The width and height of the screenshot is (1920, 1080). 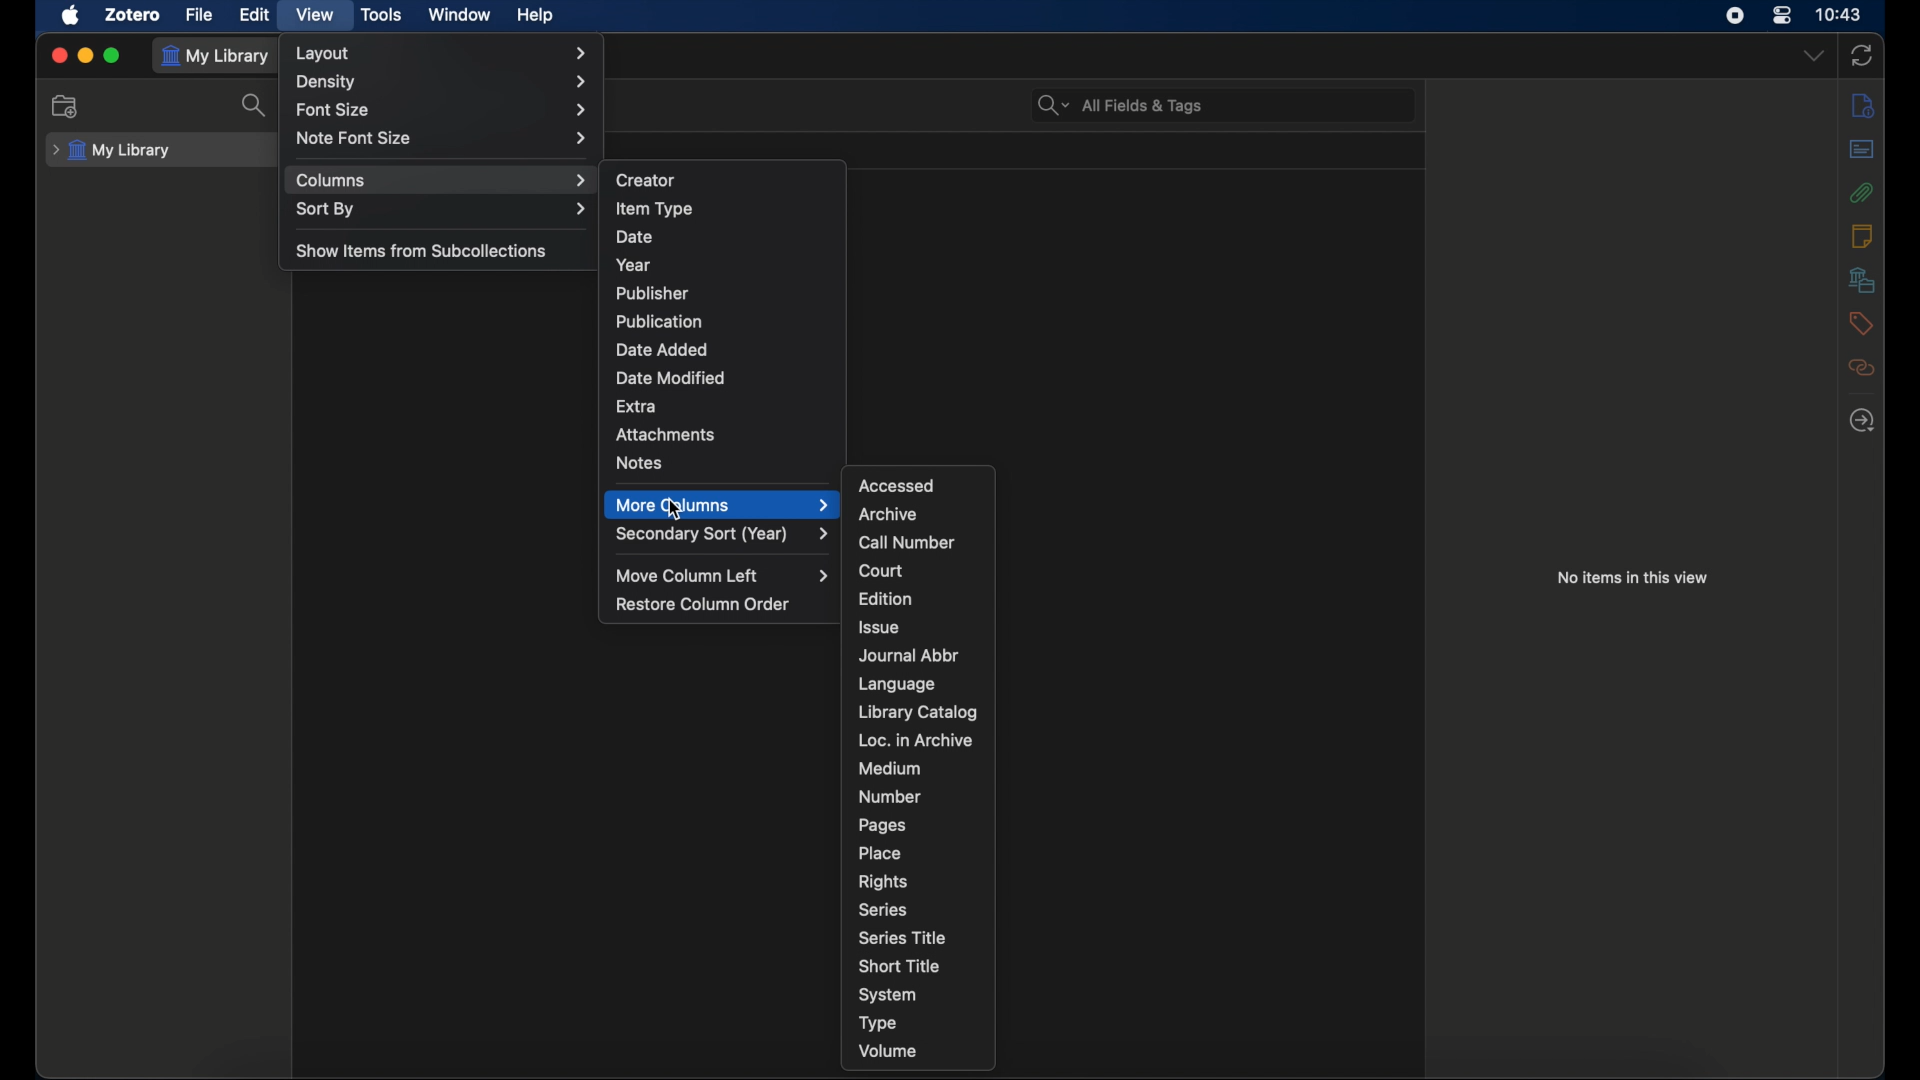 What do you see at coordinates (638, 463) in the screenshot?
I see `notes` at bounding box center [638, 463].